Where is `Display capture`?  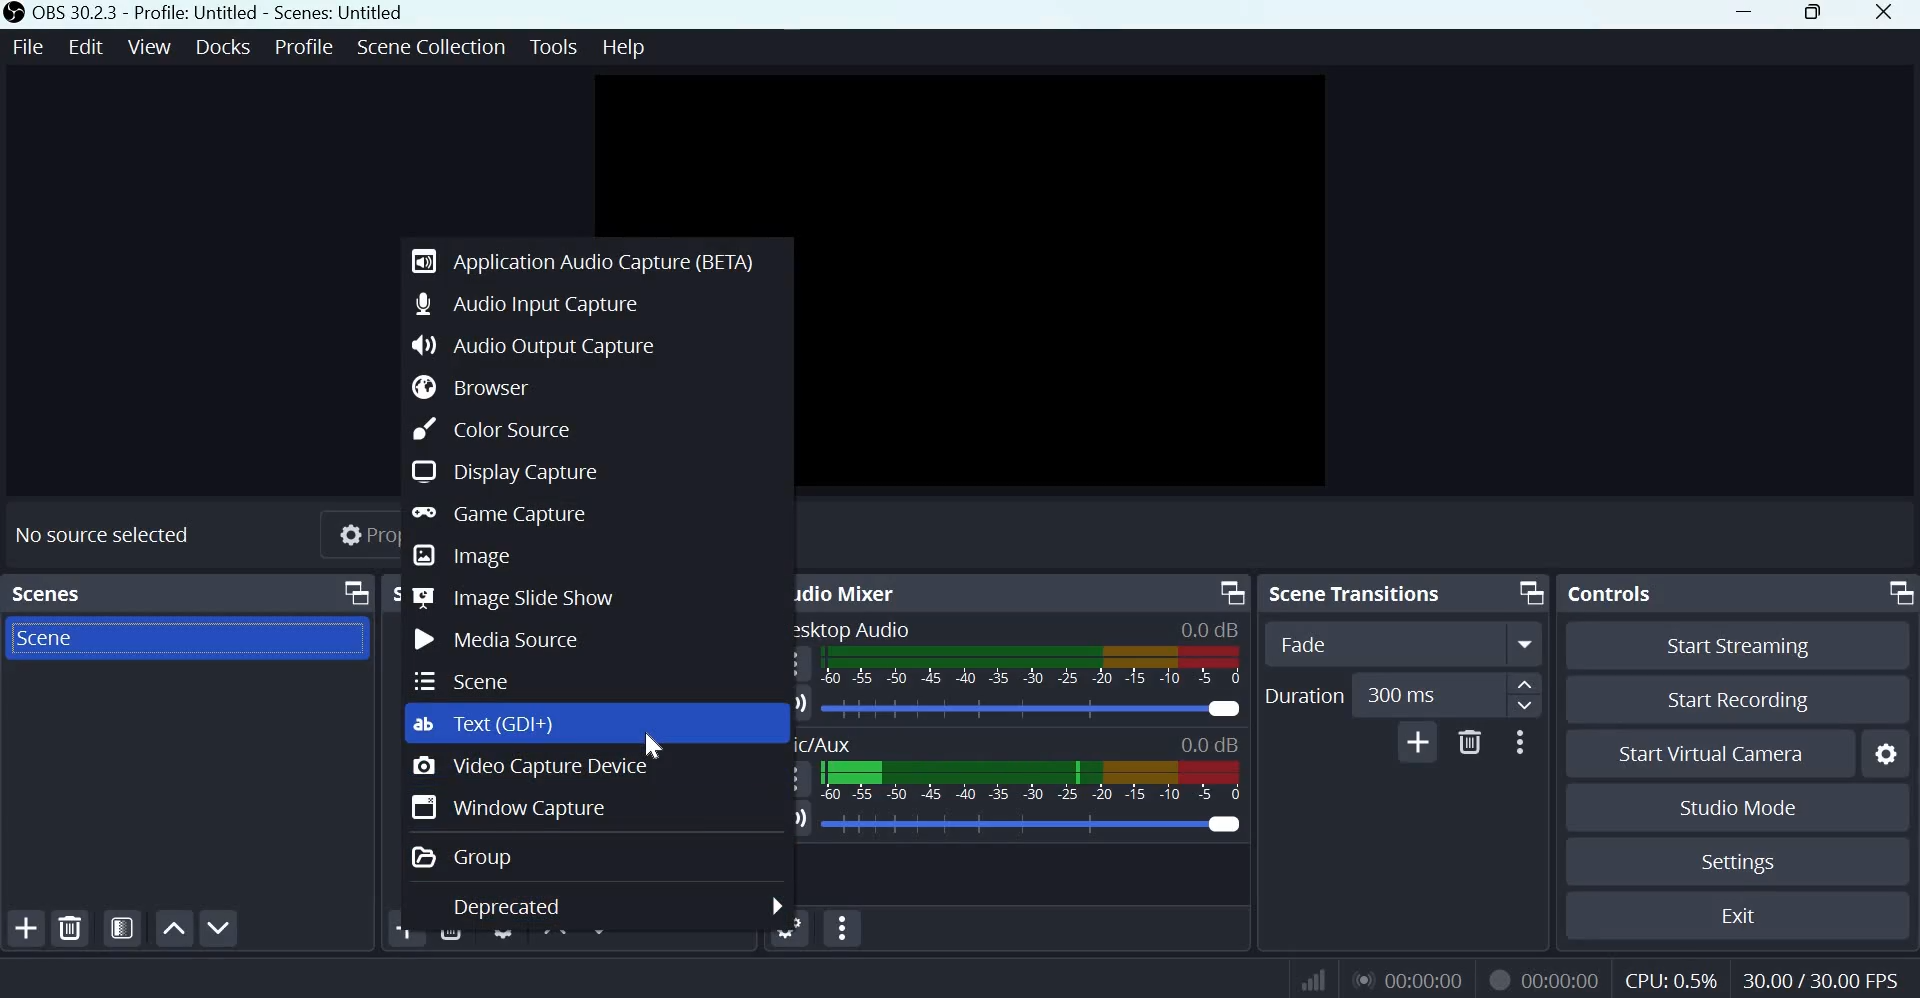
Display capture is located at coordinates (503, 470).